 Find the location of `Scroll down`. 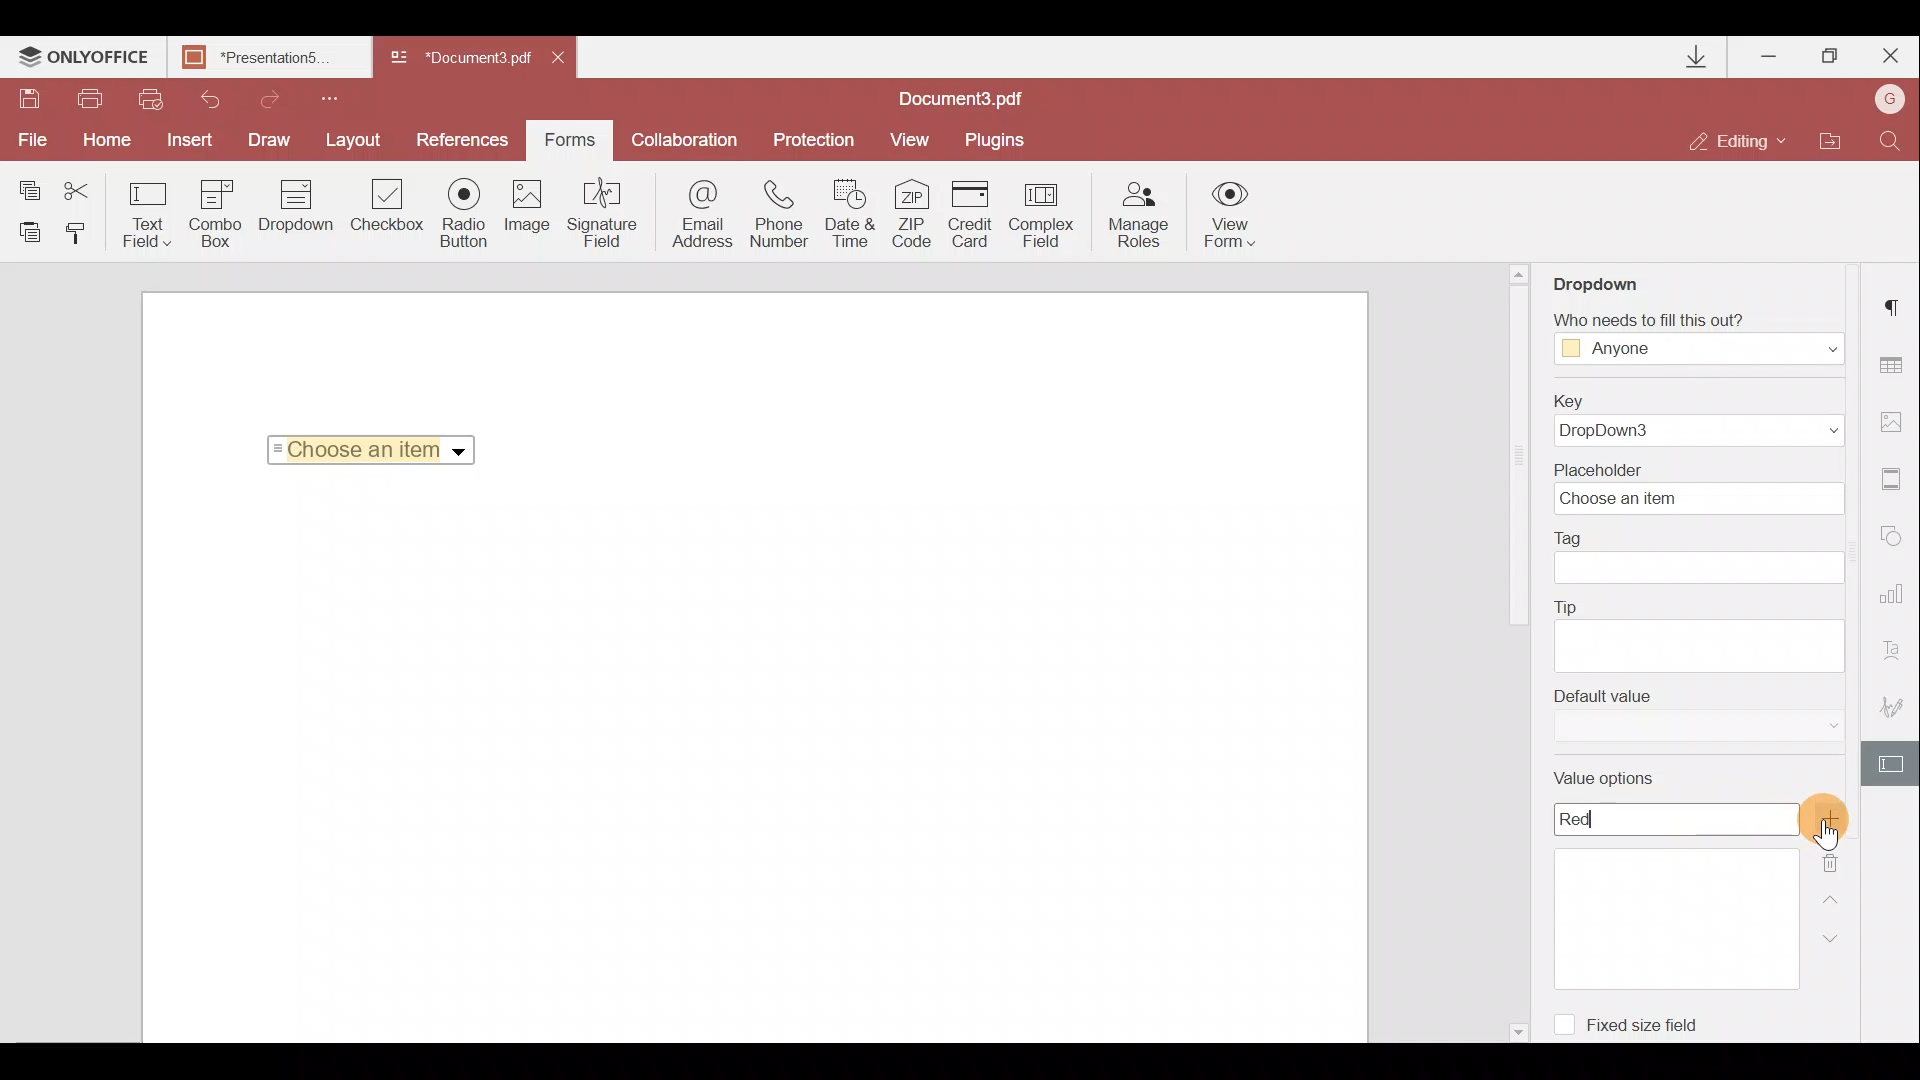

Scroll down is located at coordinates (1516, 1029).